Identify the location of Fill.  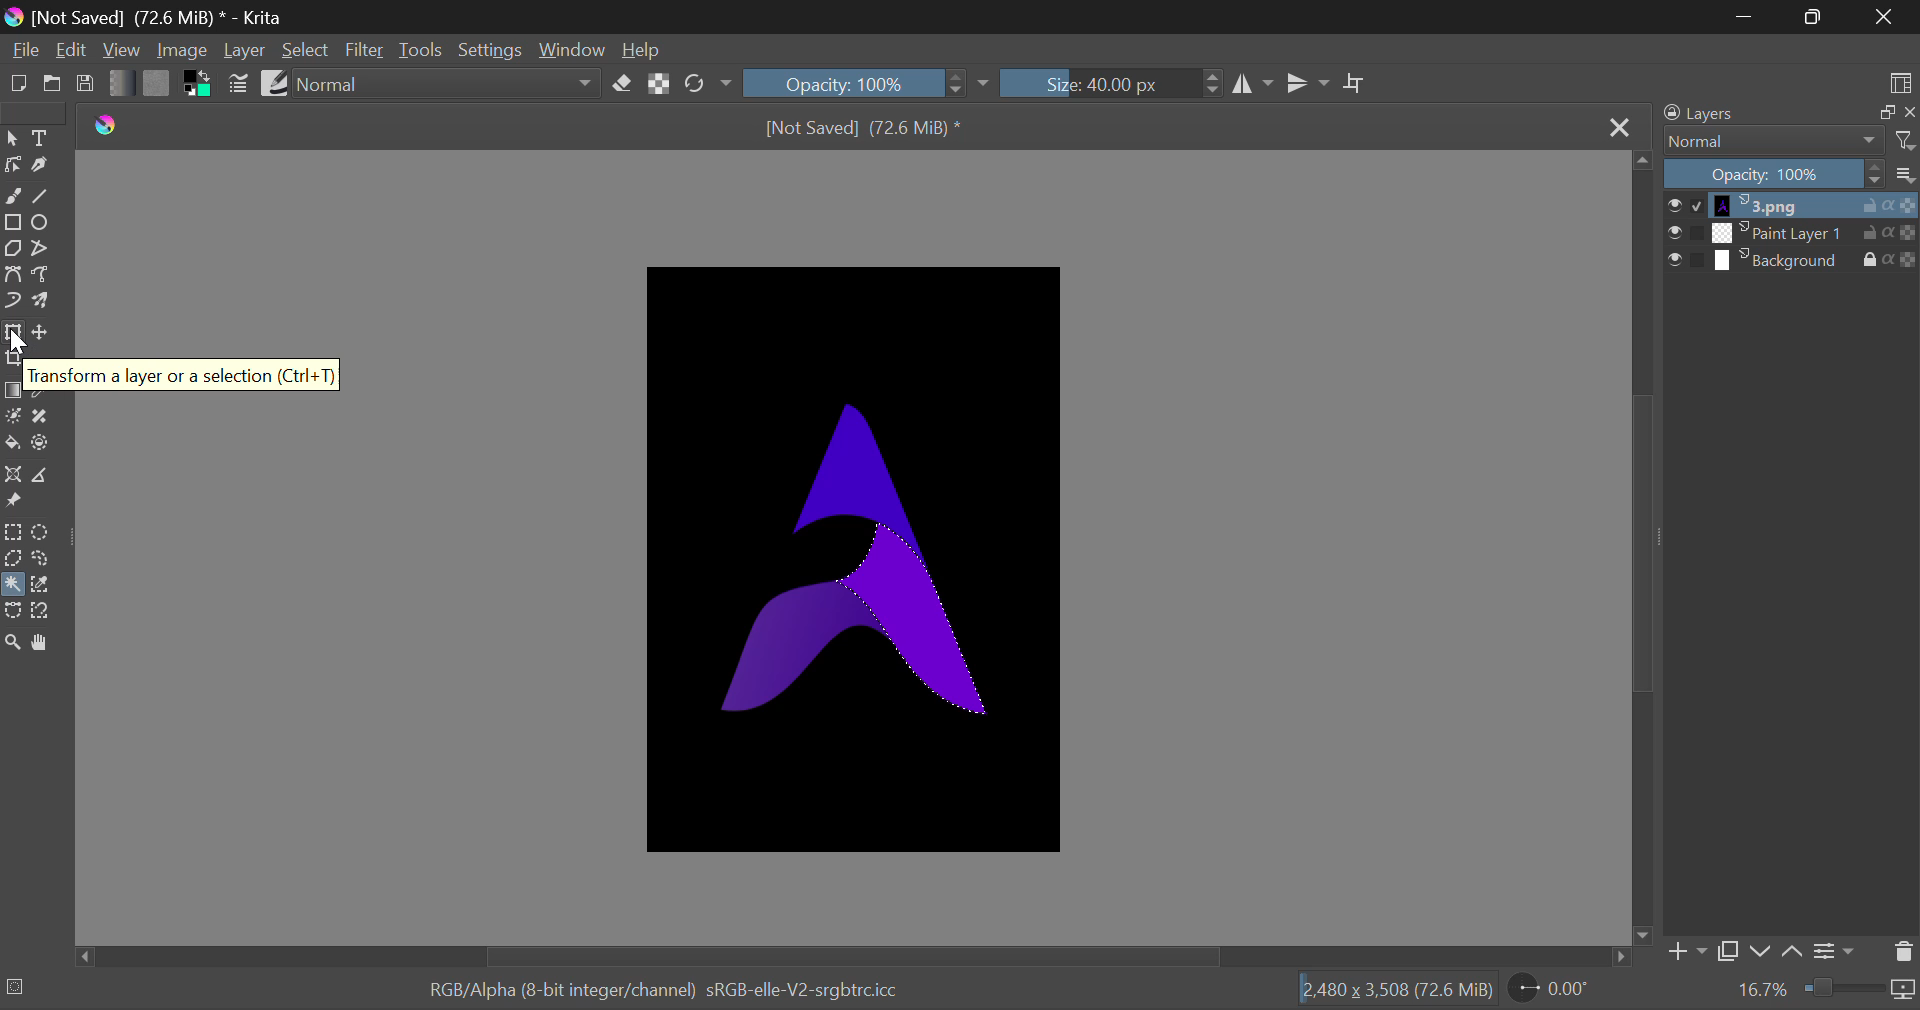
(13, 447).